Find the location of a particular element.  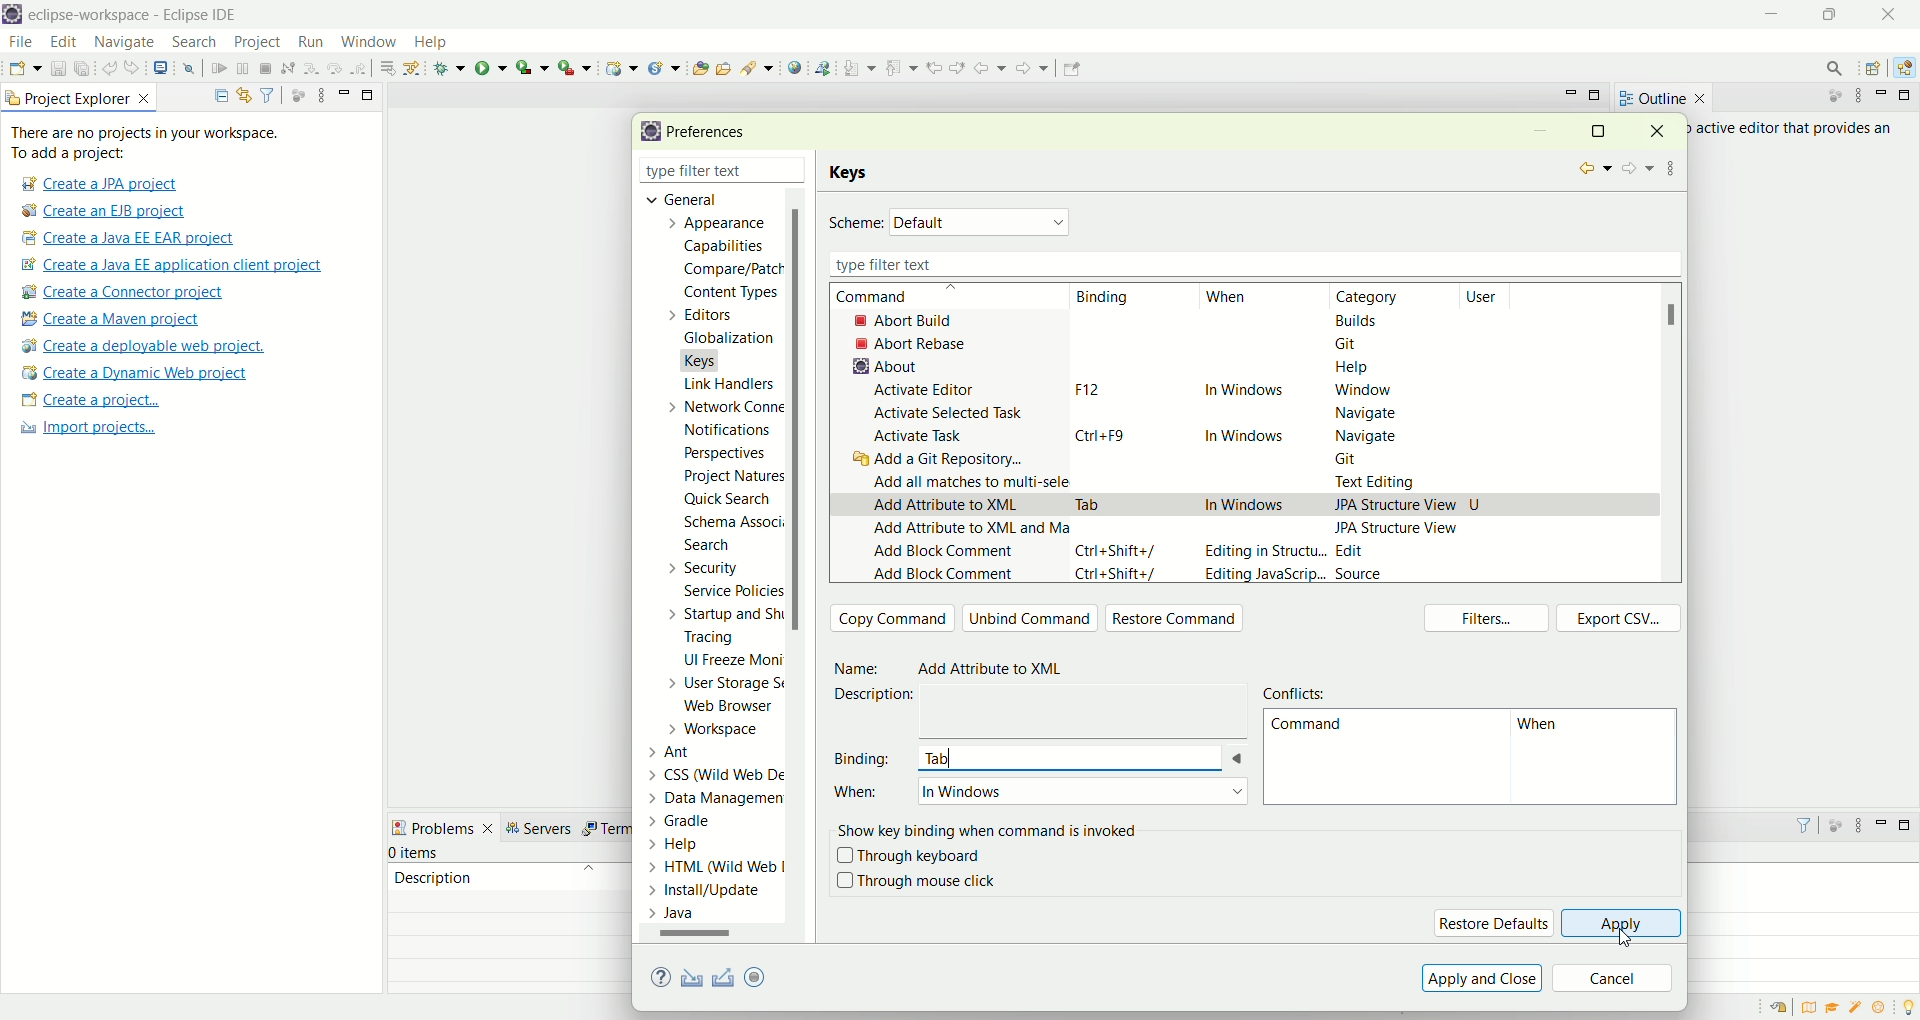

web service explorer is located at coordinates (822, 67).